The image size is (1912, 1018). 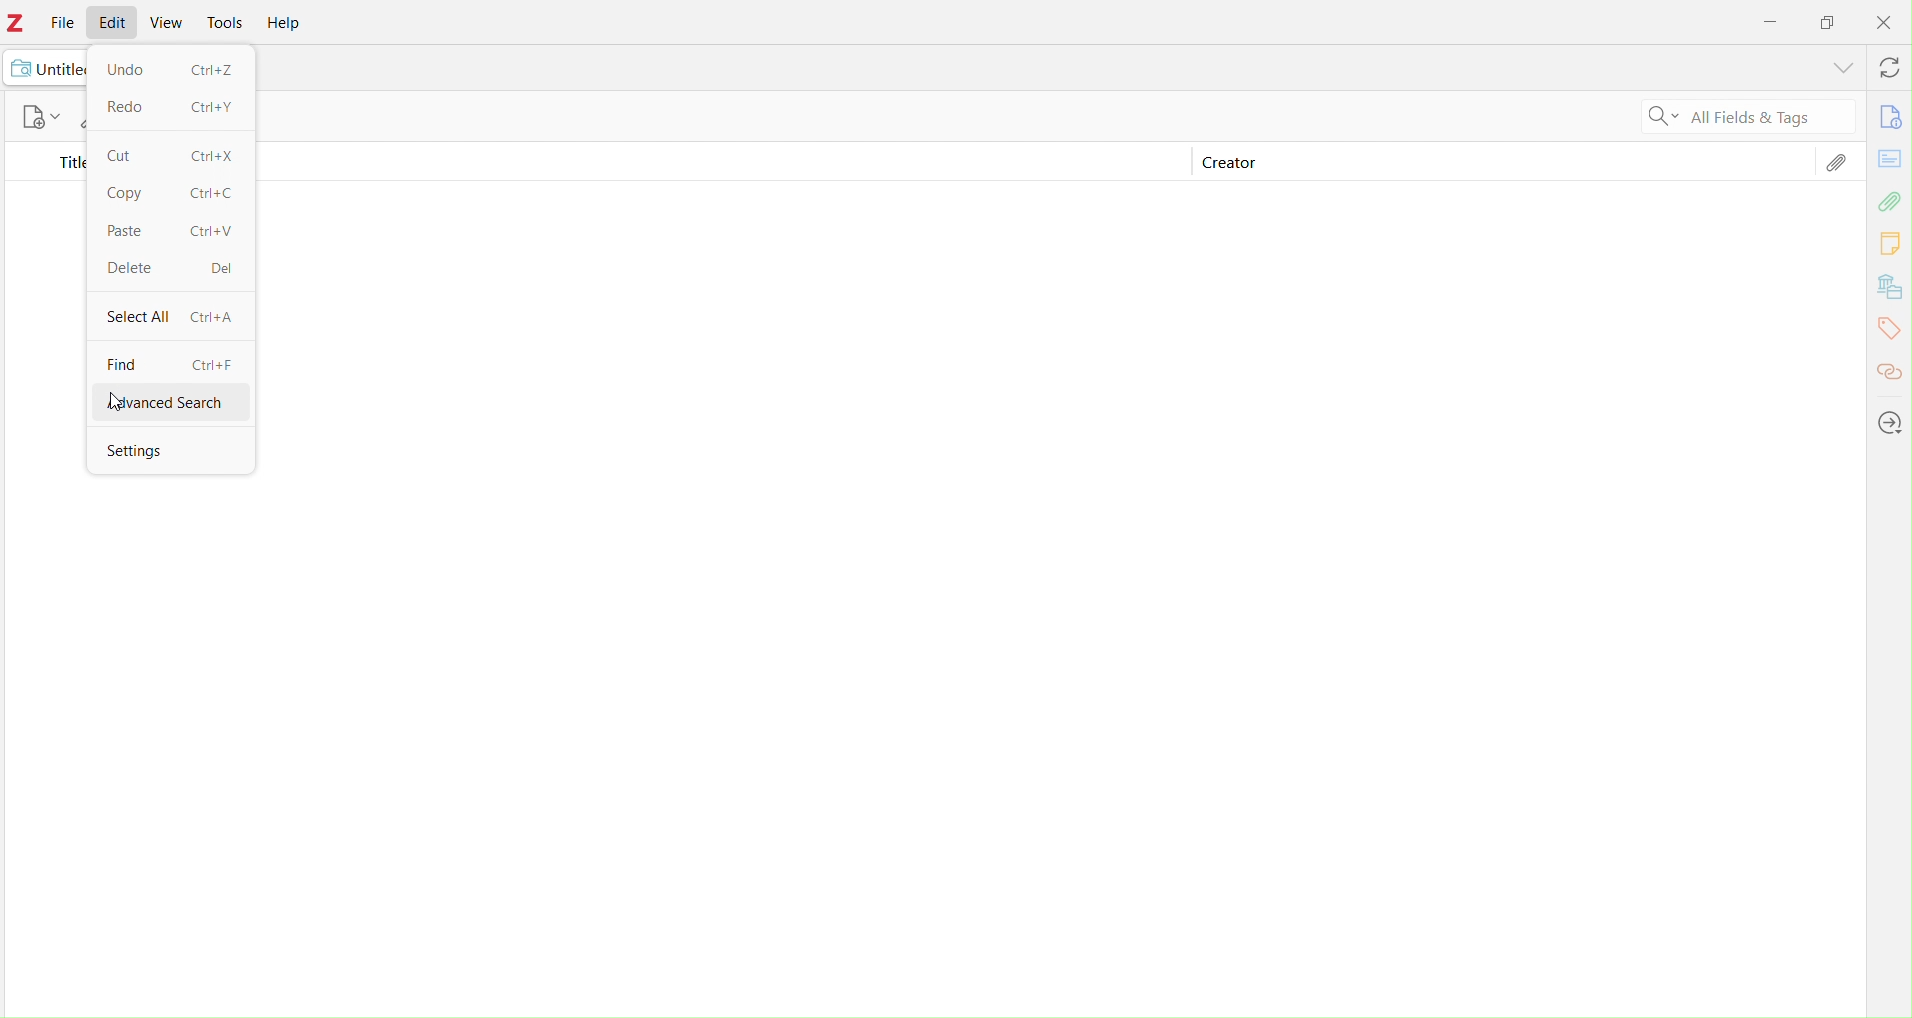 What do you see at coordinates (173, 406) in the screenshot?
I see `advancesearch` at bounding box center [173, 406].